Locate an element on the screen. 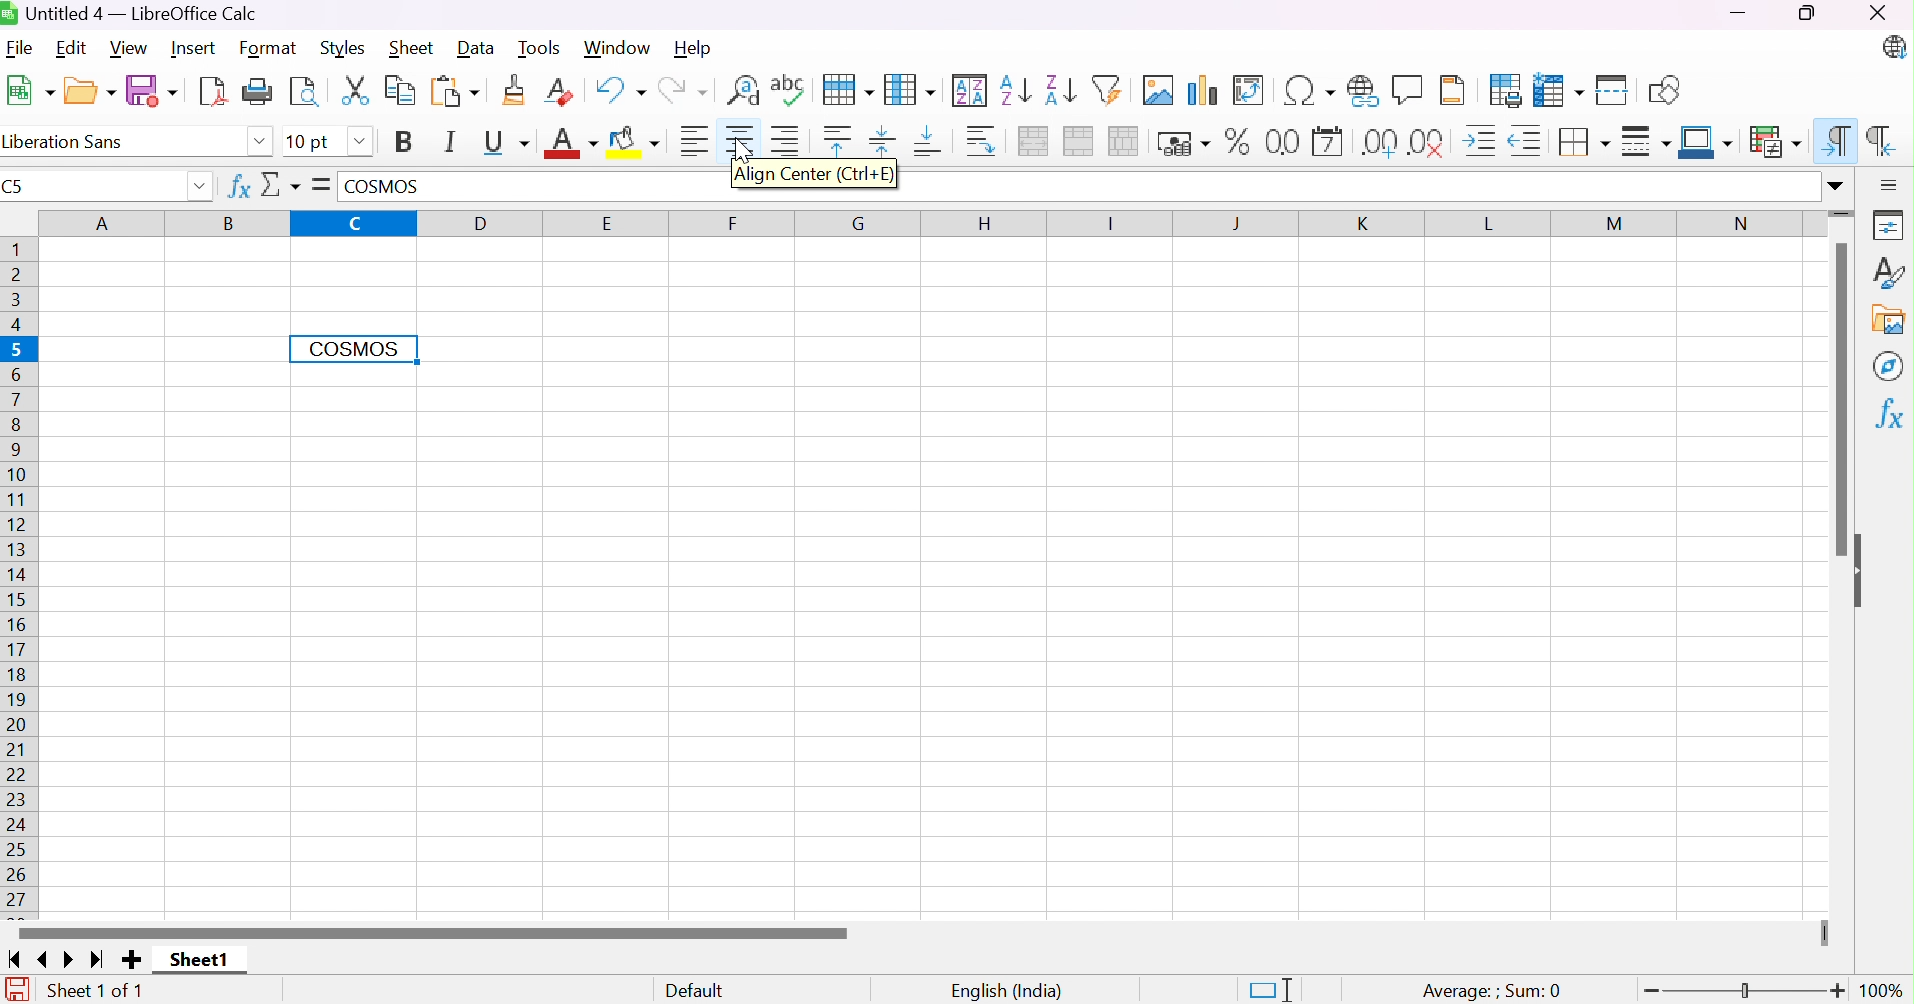 The image size is (1914, 1004). Properties is located at coordinates (1892, 227).